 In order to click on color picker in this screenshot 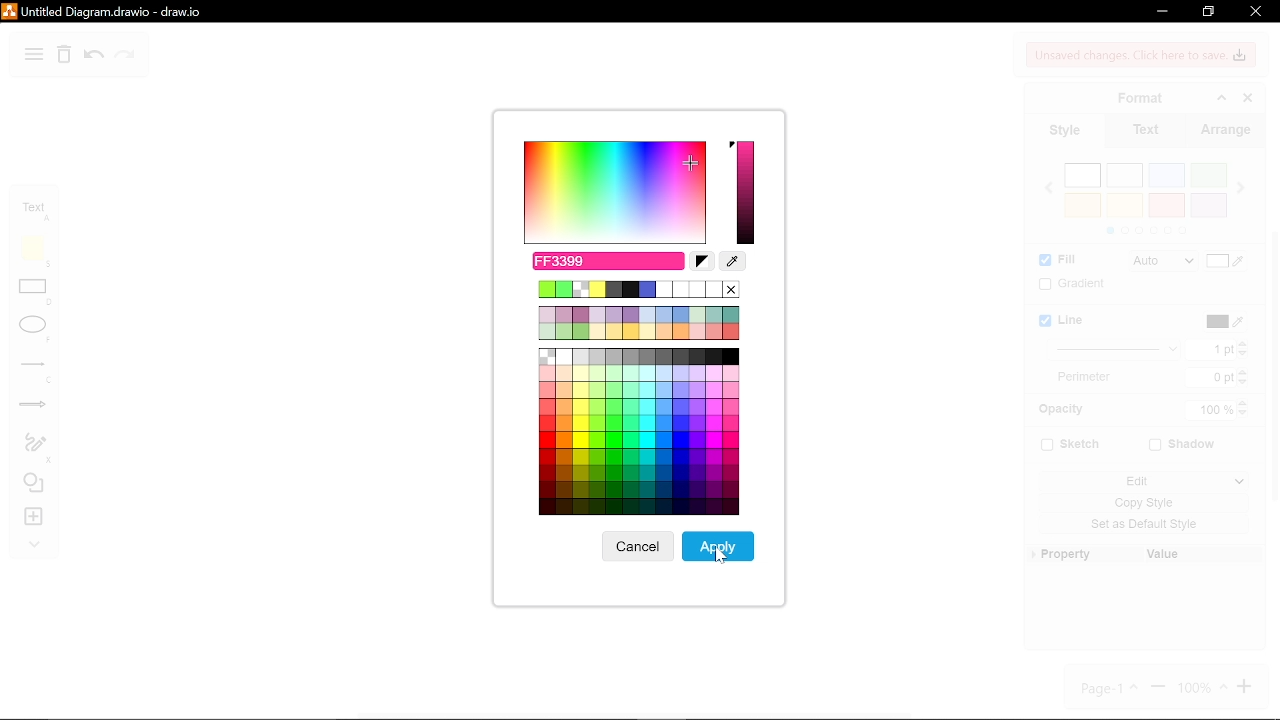, I will do `click(733, 262)`.